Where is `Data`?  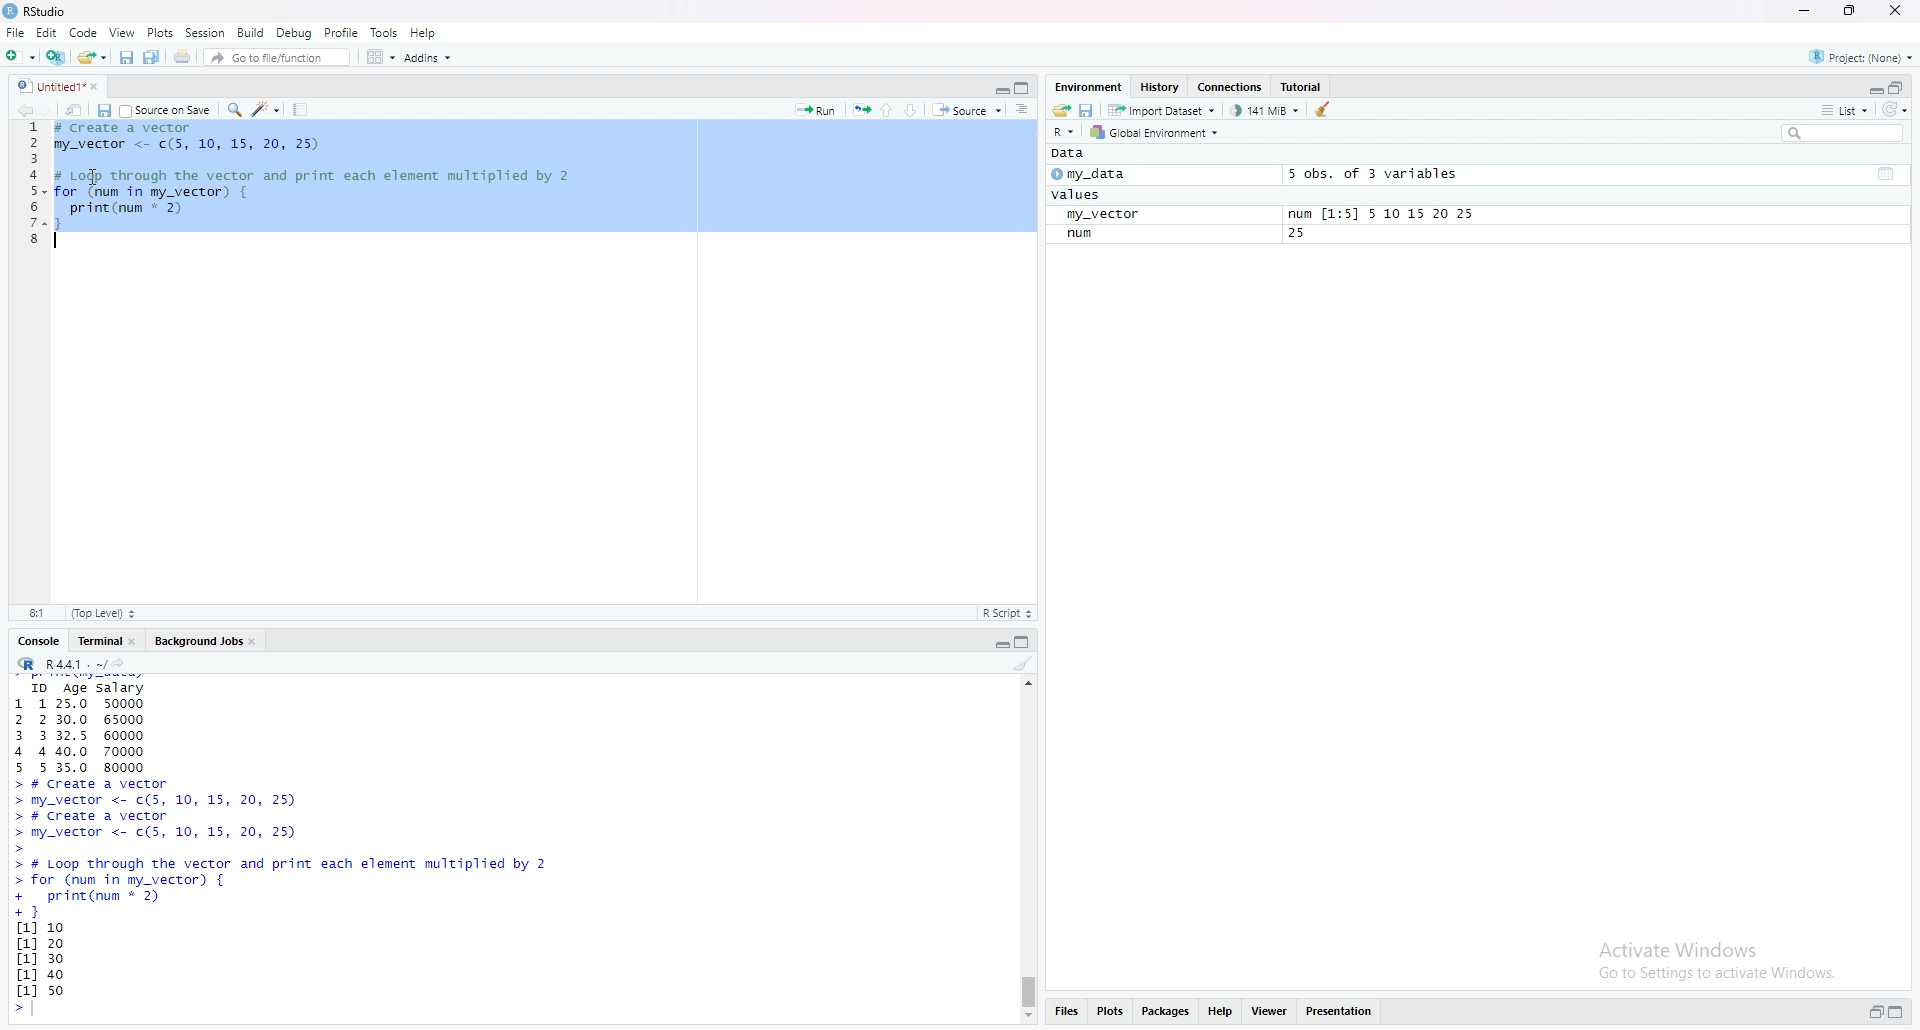
Data is located at coordinates (1076, 154).